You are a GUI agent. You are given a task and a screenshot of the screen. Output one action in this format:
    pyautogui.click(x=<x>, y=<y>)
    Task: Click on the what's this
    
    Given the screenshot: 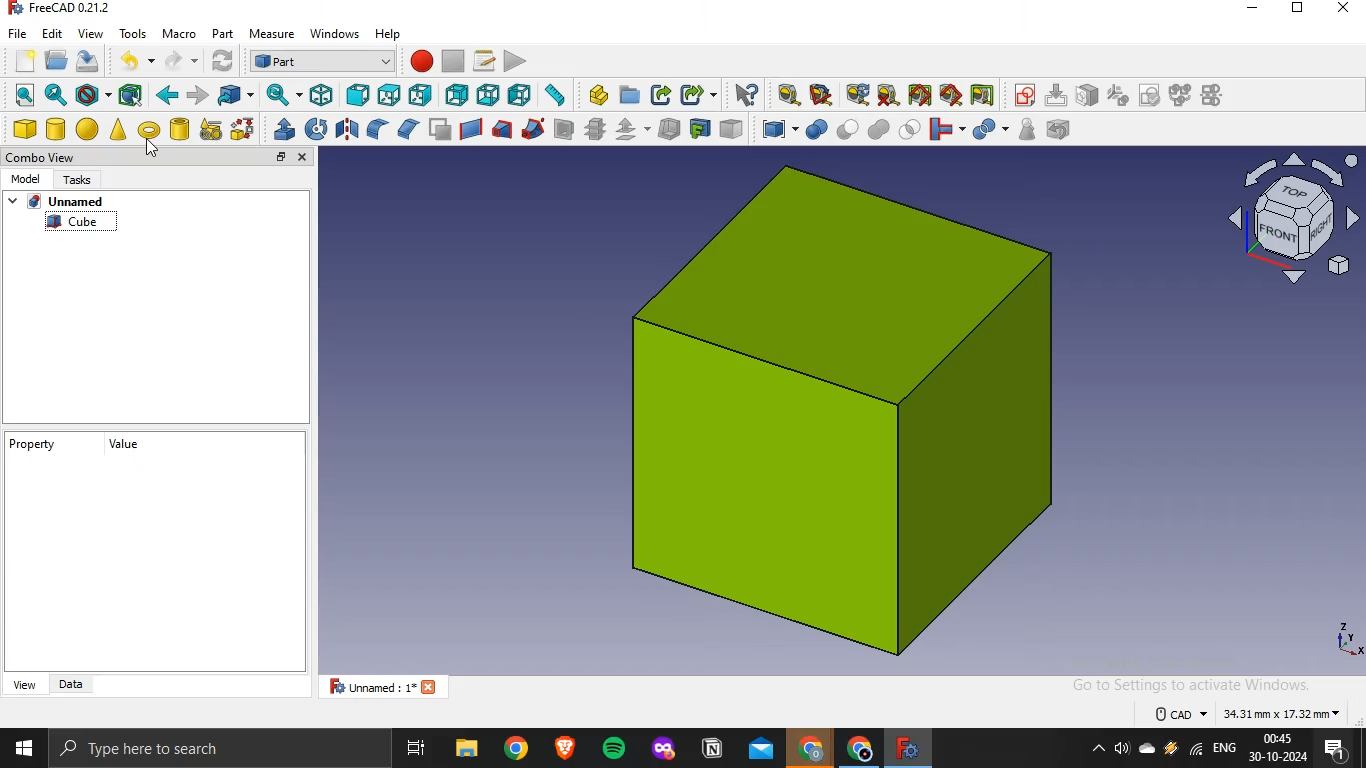 What is the action you would take?
    pyautogui.click(x=747, y=95)
    